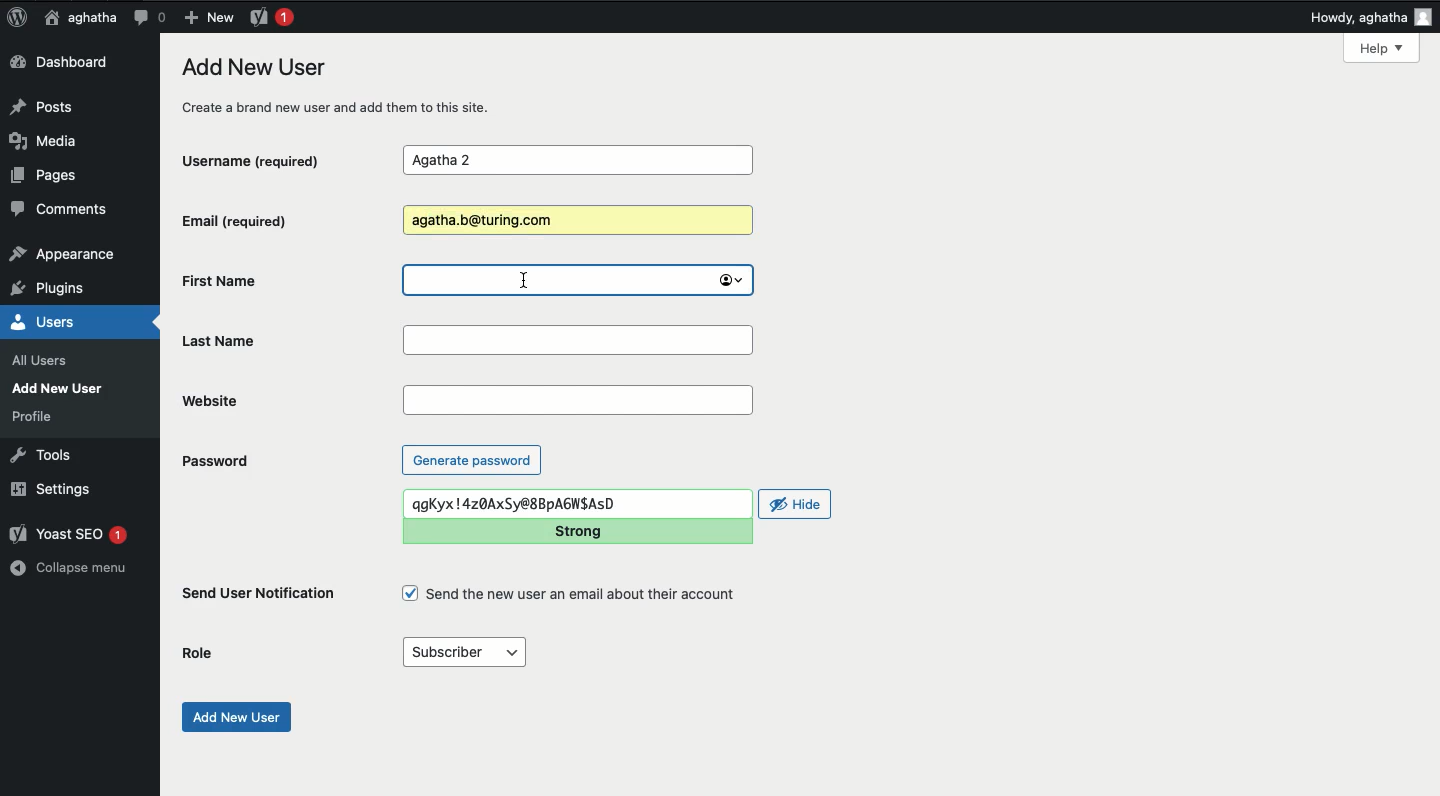  I want to click on Generate password, so click(472, 459).